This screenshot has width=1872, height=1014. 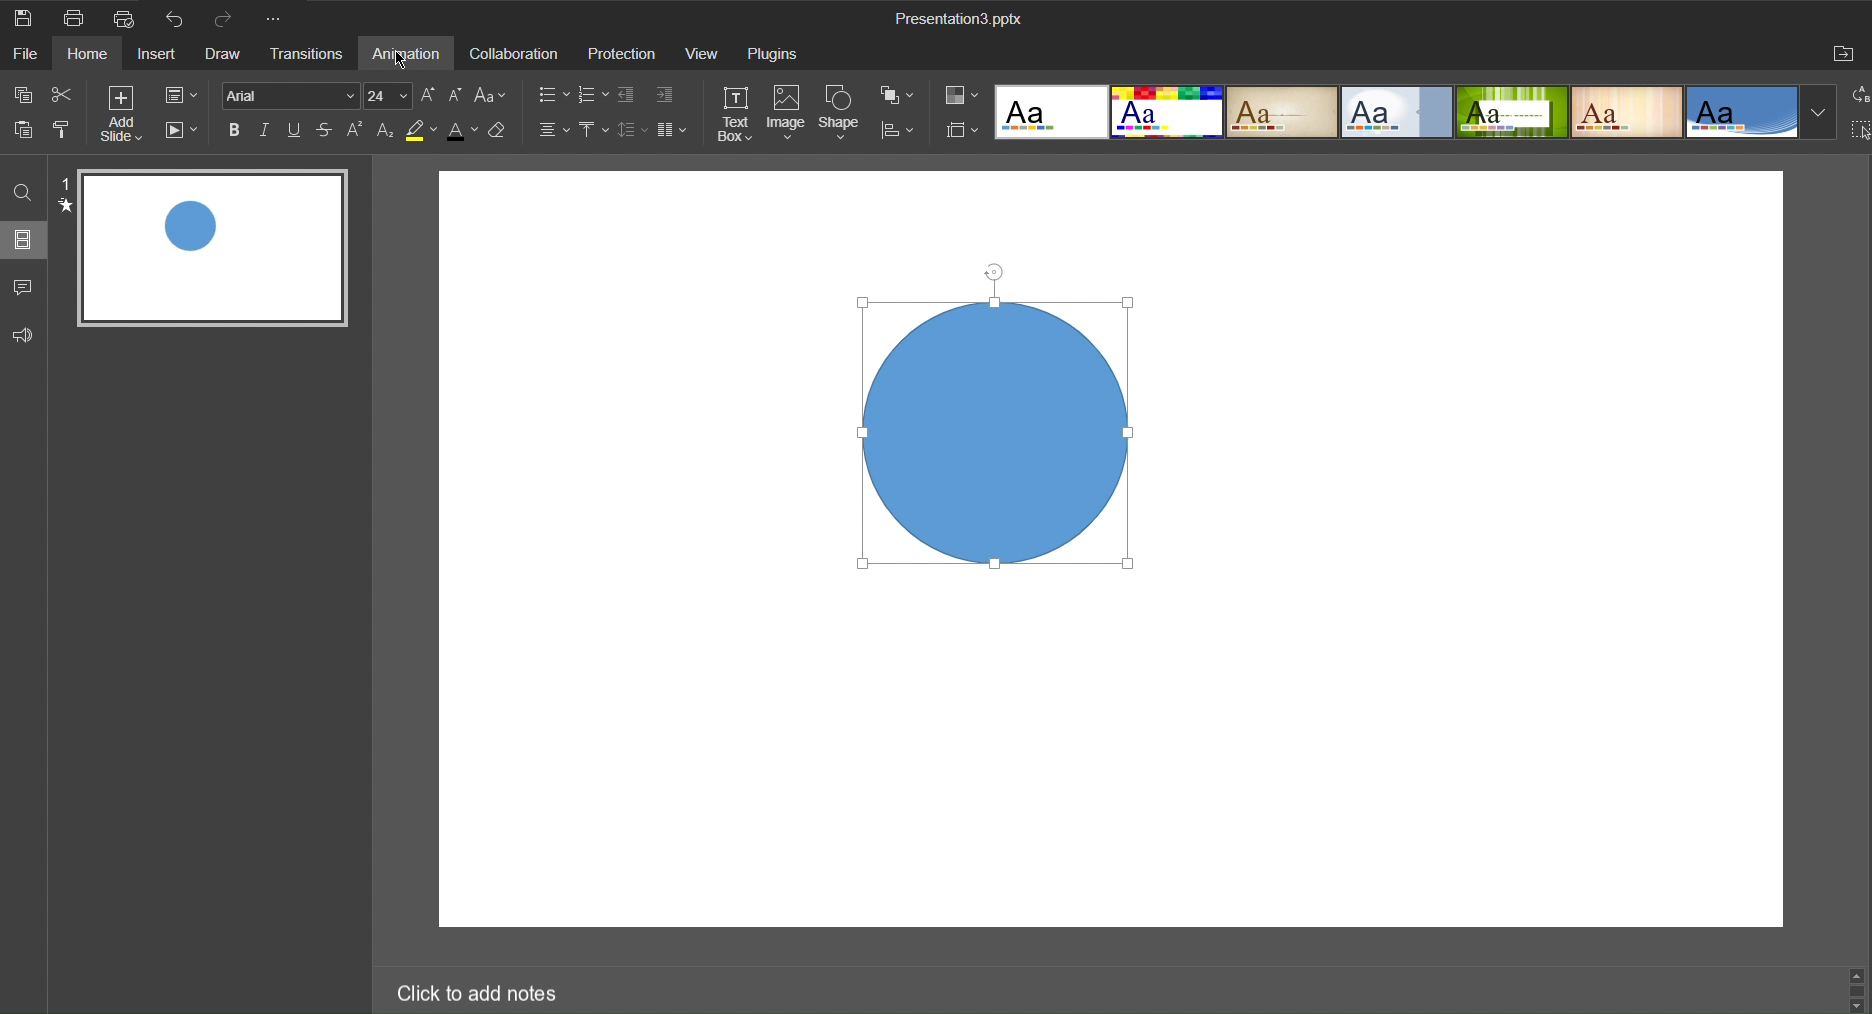 I want to click on Font, so click(x=291, y=98).